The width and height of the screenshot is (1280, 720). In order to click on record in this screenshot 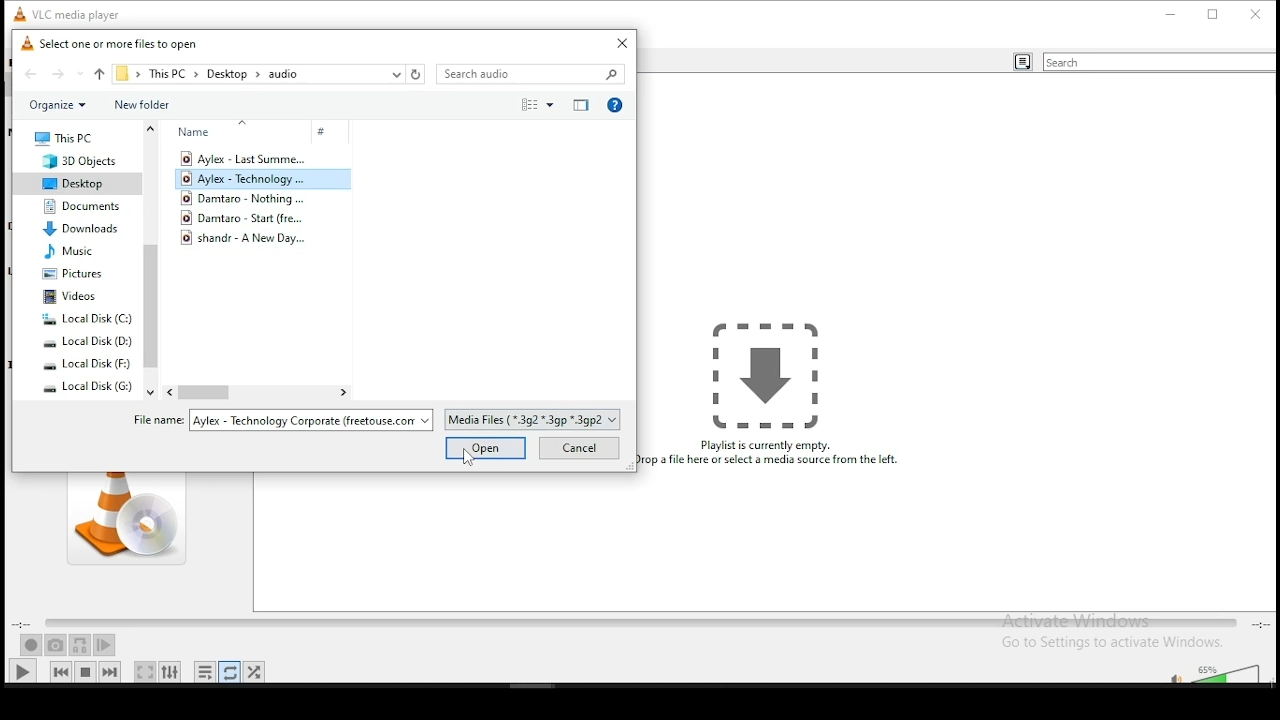, I will do `click(31, 645)`.